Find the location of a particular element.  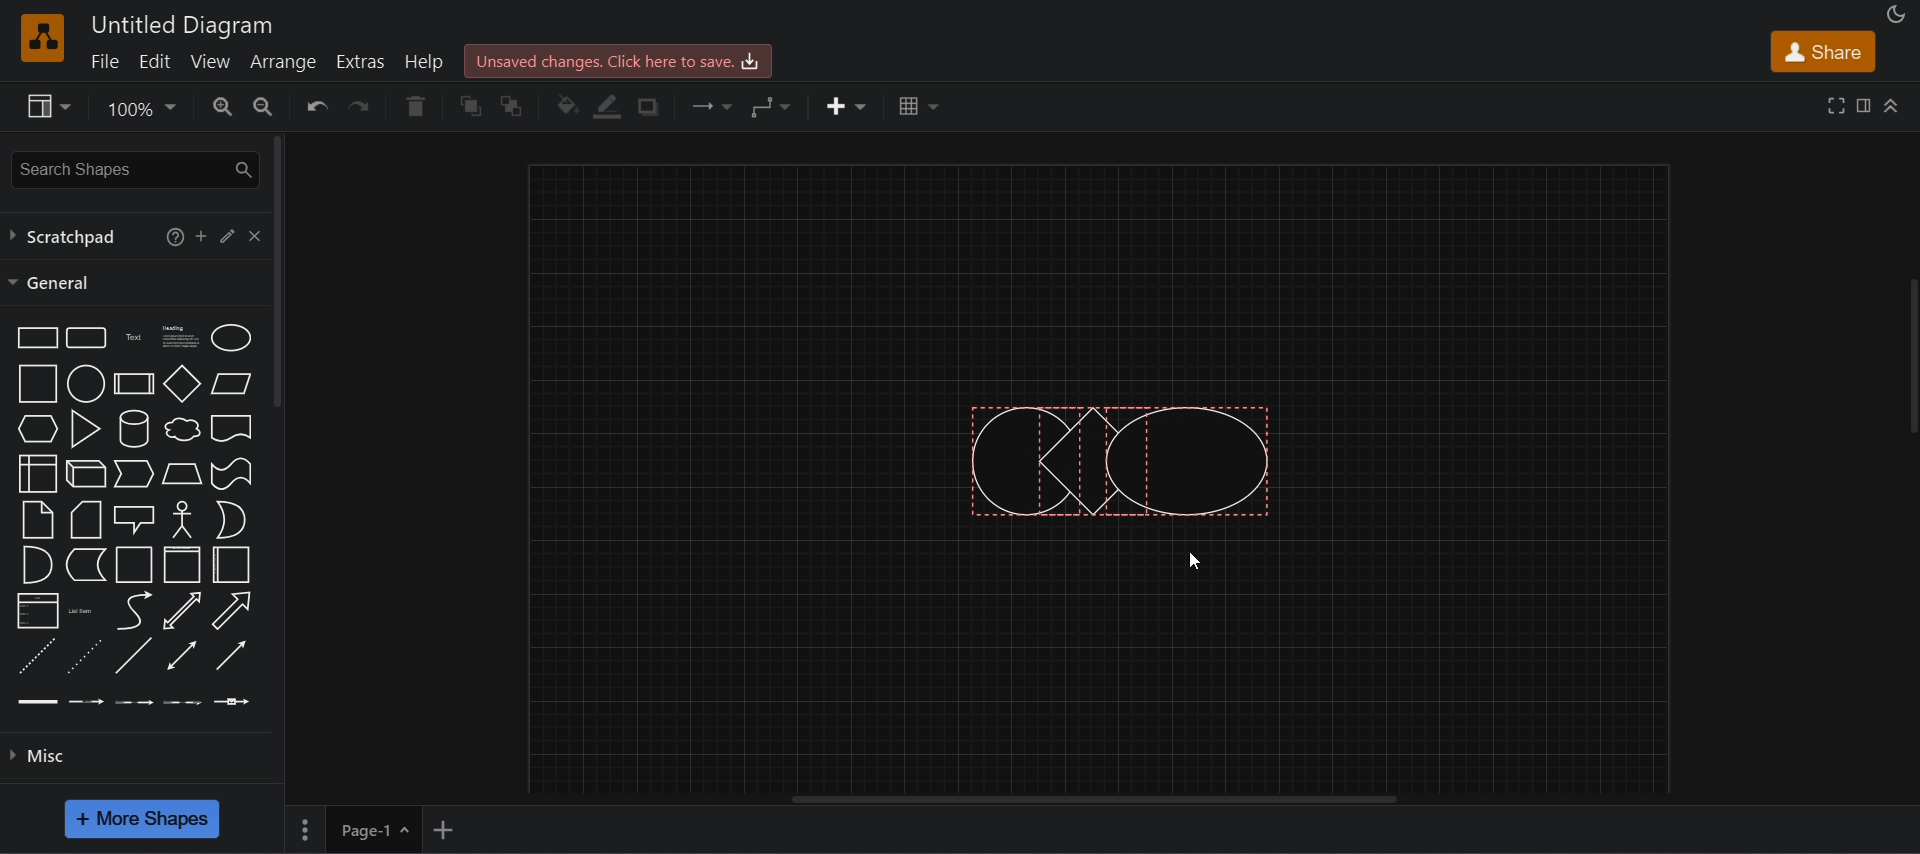

zoom in is located at coordinates (223, 106).